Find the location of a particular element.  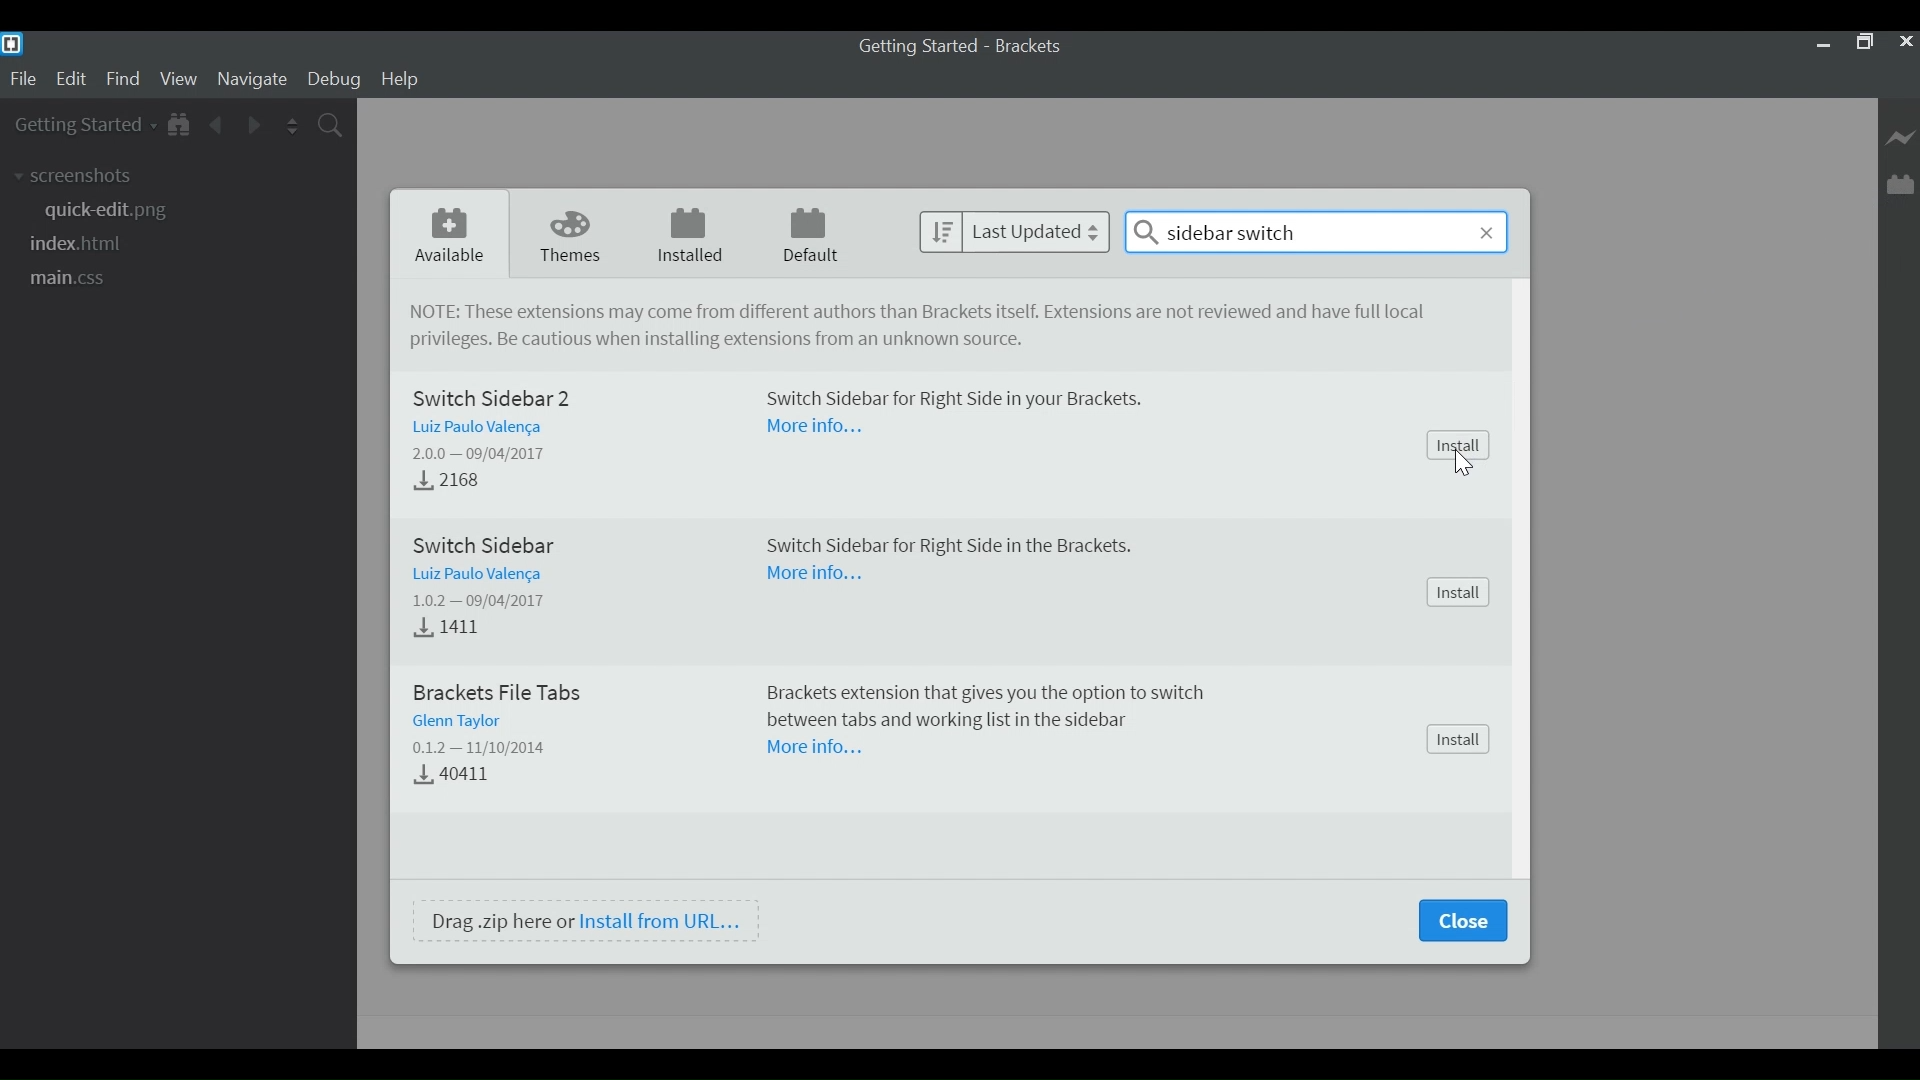

Debug is located at coordinates (335, 81).